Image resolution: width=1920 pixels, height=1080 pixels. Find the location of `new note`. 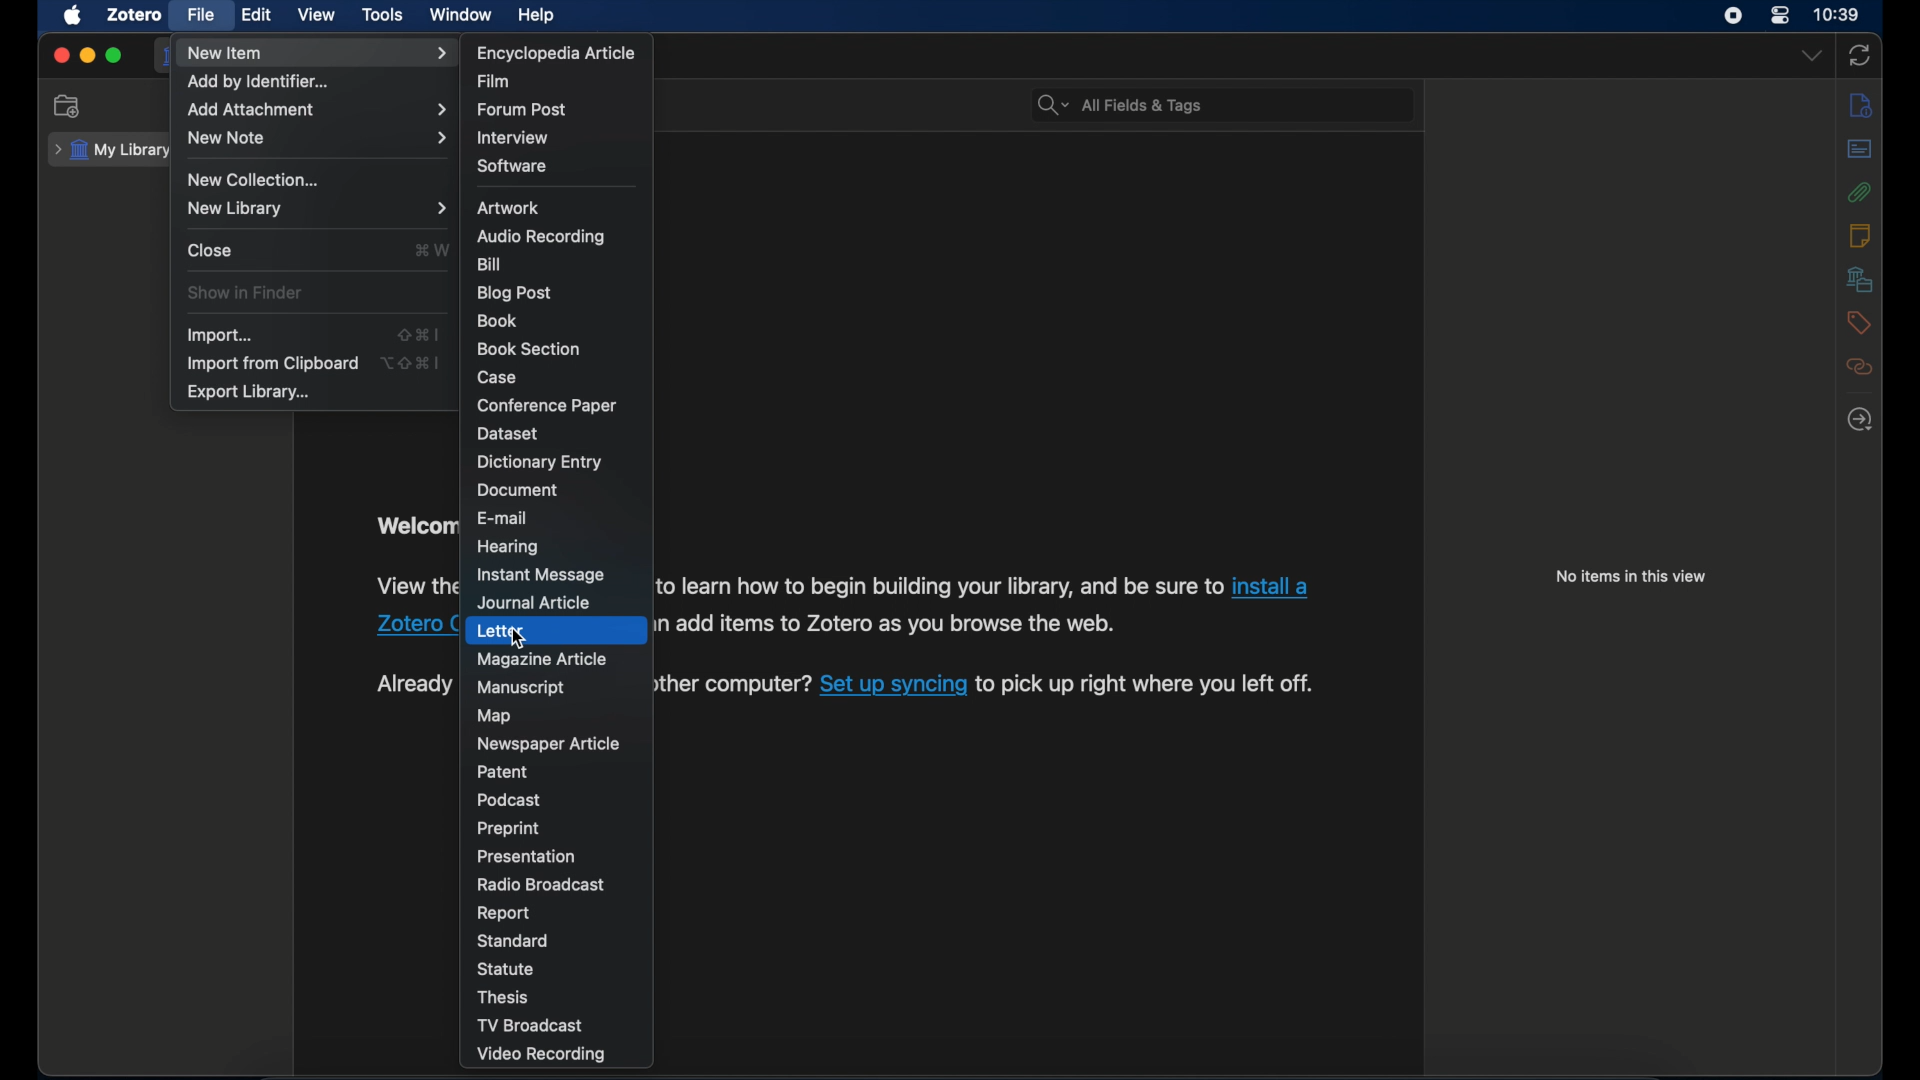

new note is located at coordinates (317, 137).